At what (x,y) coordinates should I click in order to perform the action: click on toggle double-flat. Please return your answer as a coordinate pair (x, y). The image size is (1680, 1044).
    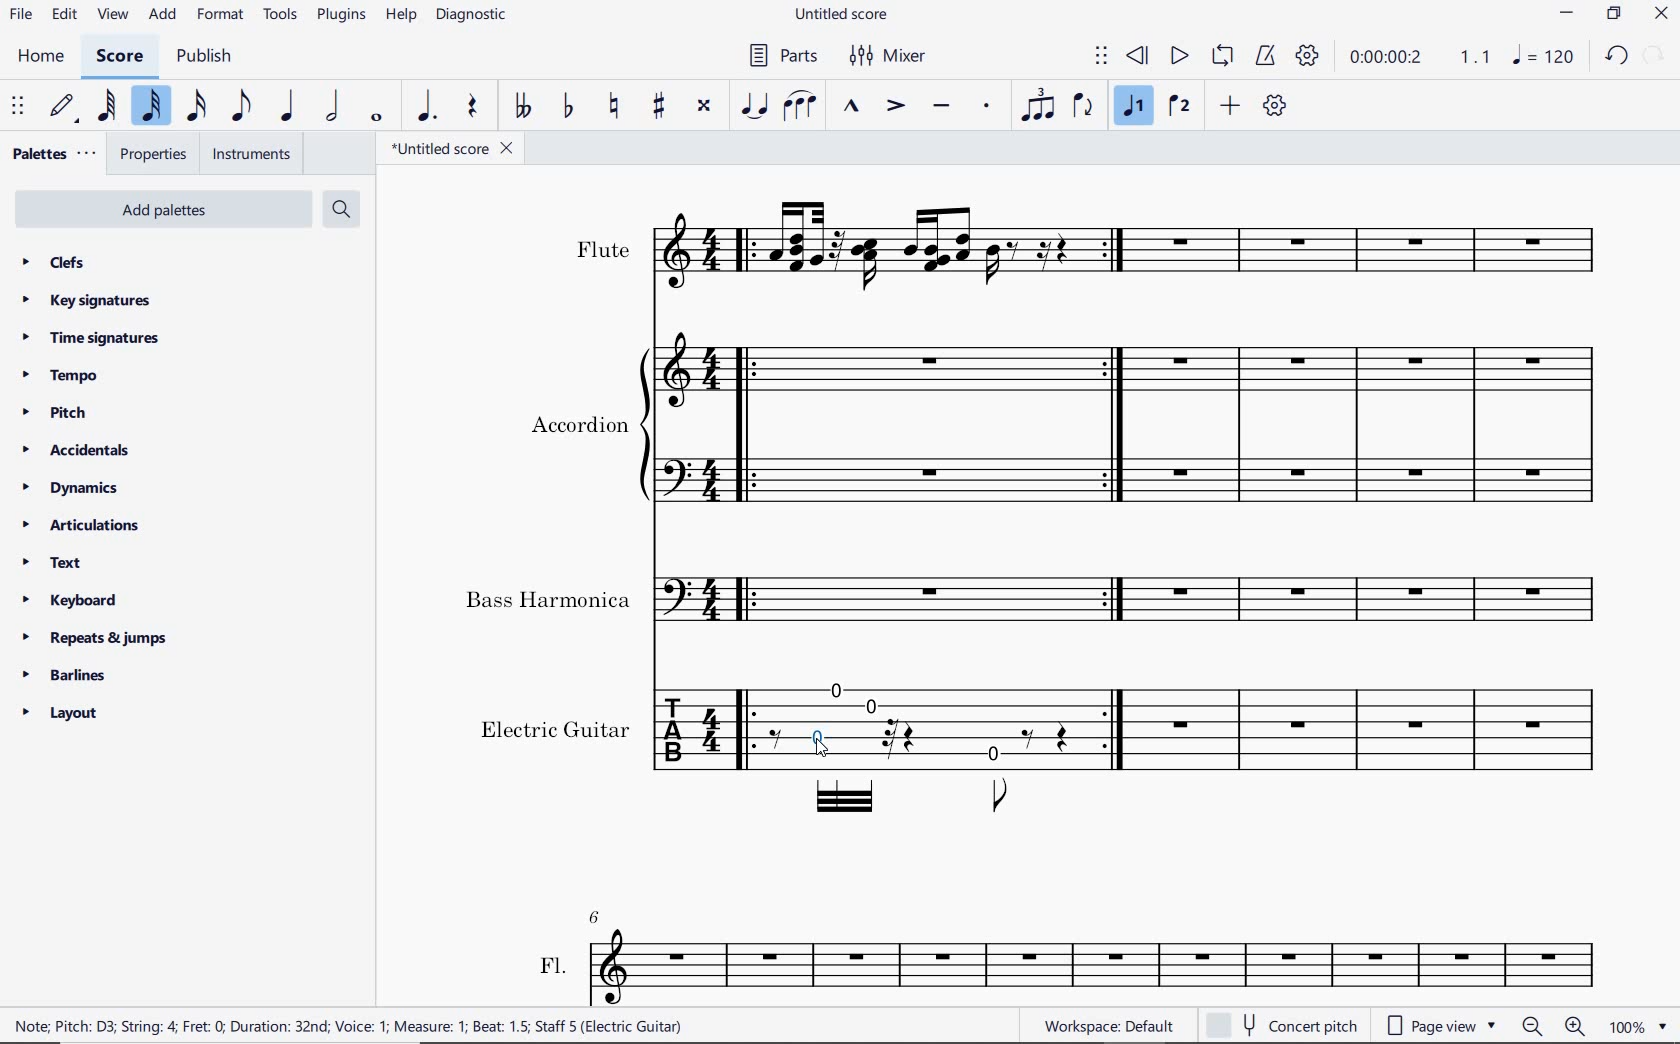
    Looking at the image, I should click on (520, 107).